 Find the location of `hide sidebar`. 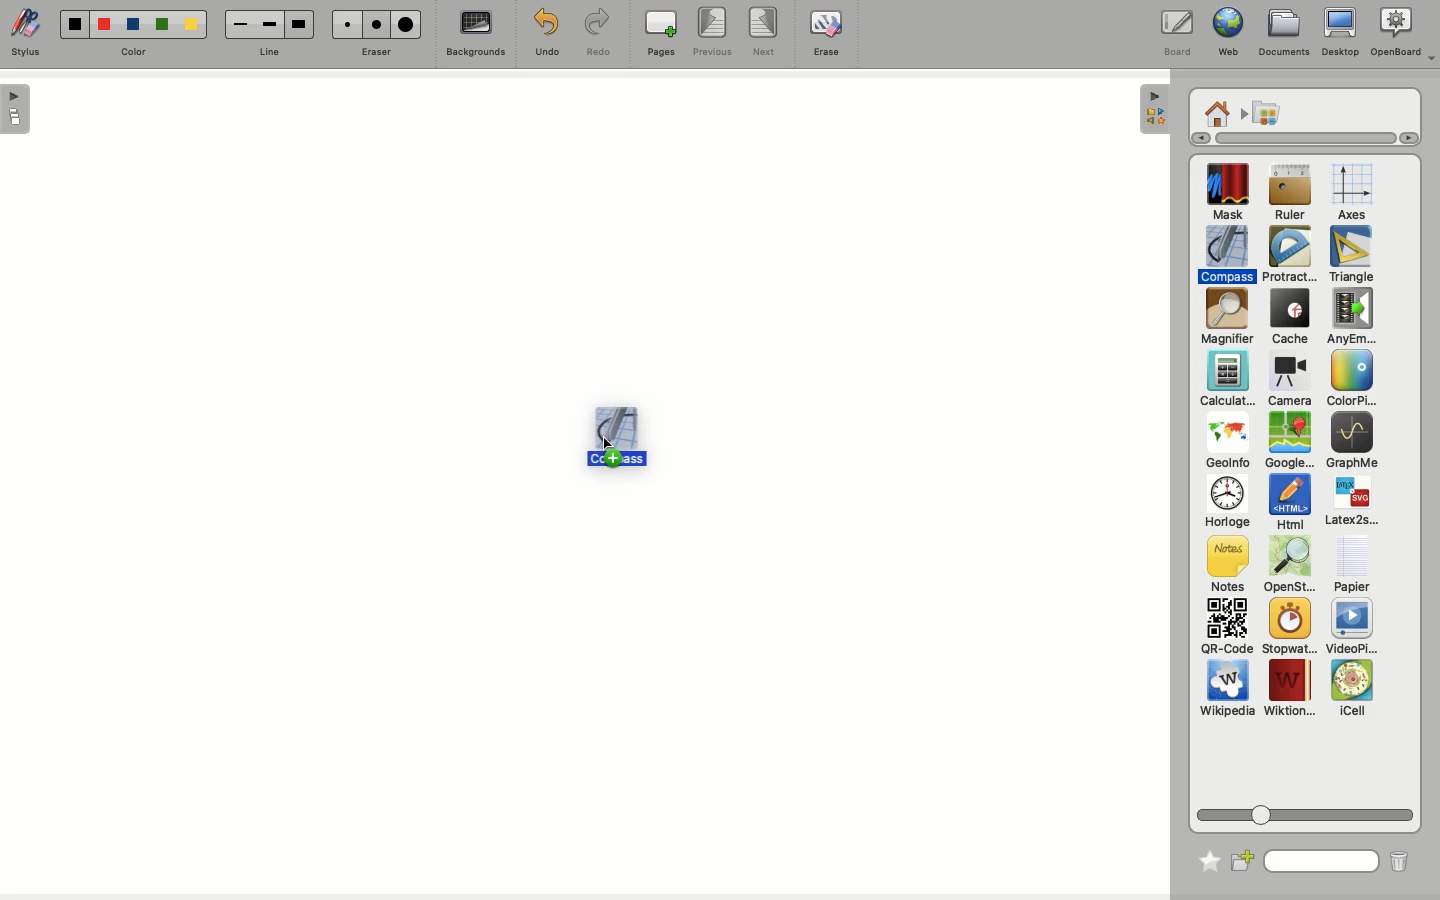

hide sidebar is located at coordinates (1152, 109).